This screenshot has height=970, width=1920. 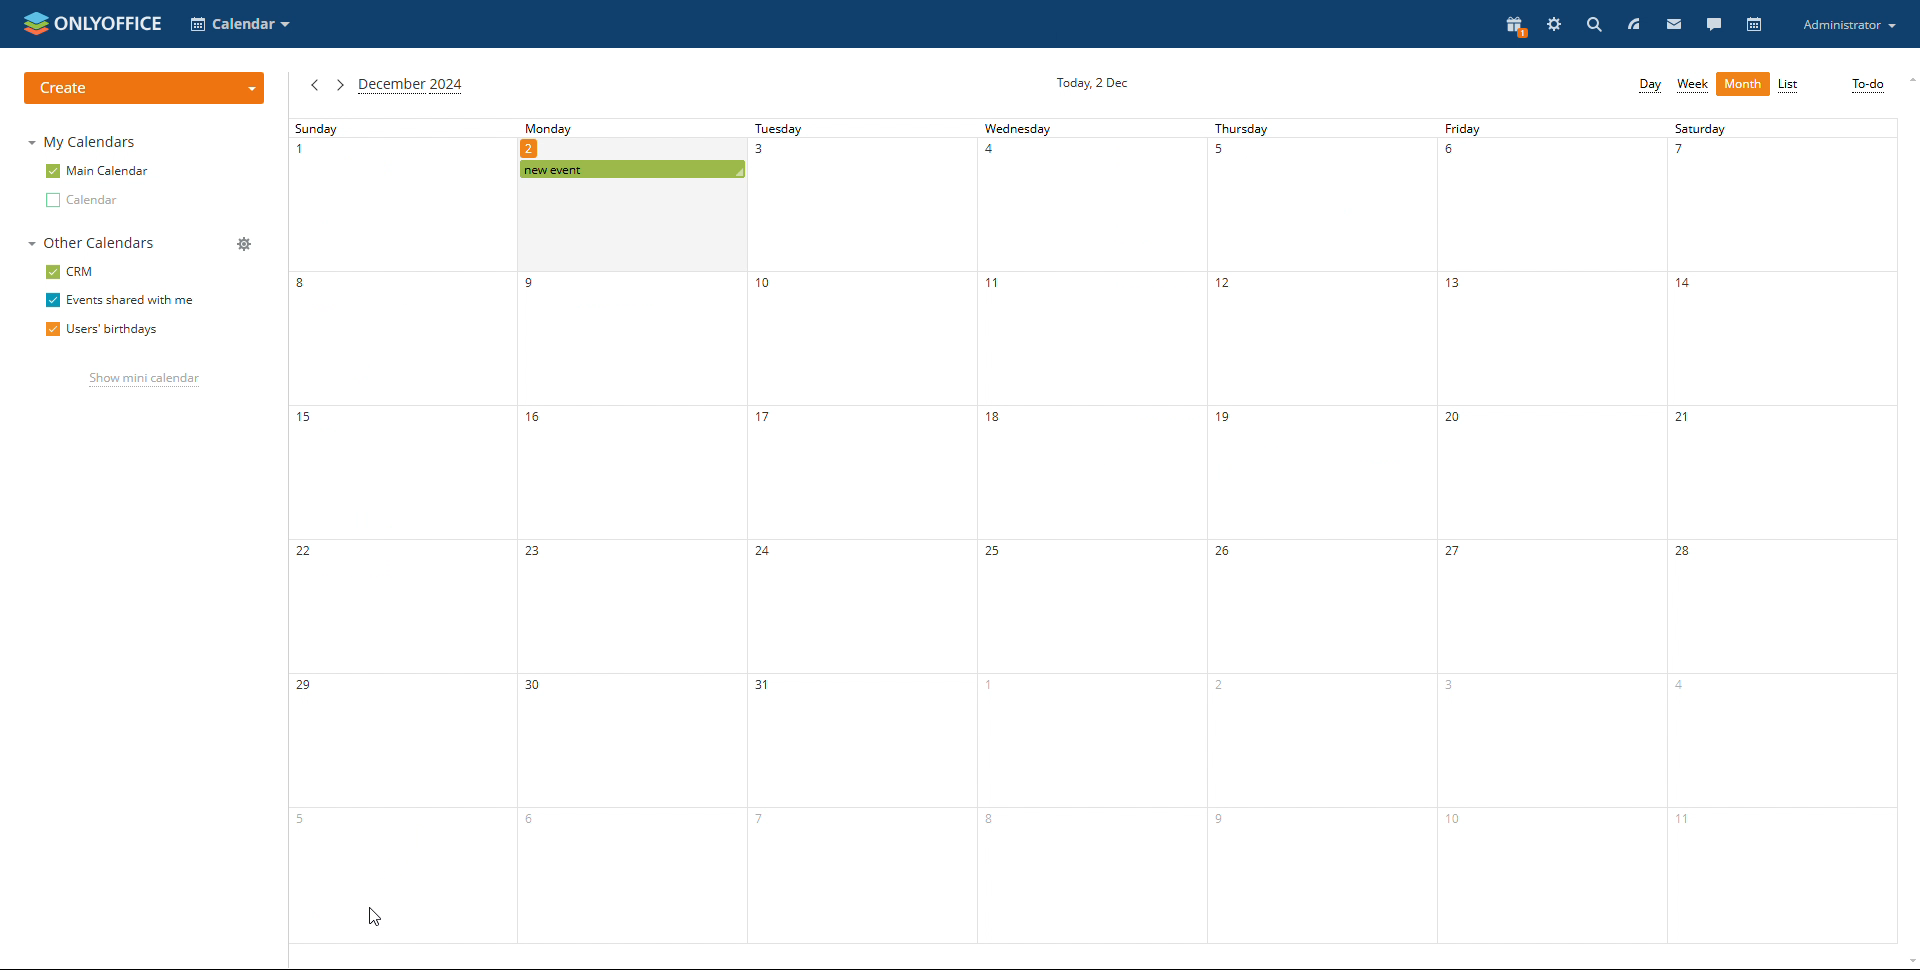 What do you see at coordinates (143, 89) in the screenshot?
I see `create` at bounding box center [143, 89].